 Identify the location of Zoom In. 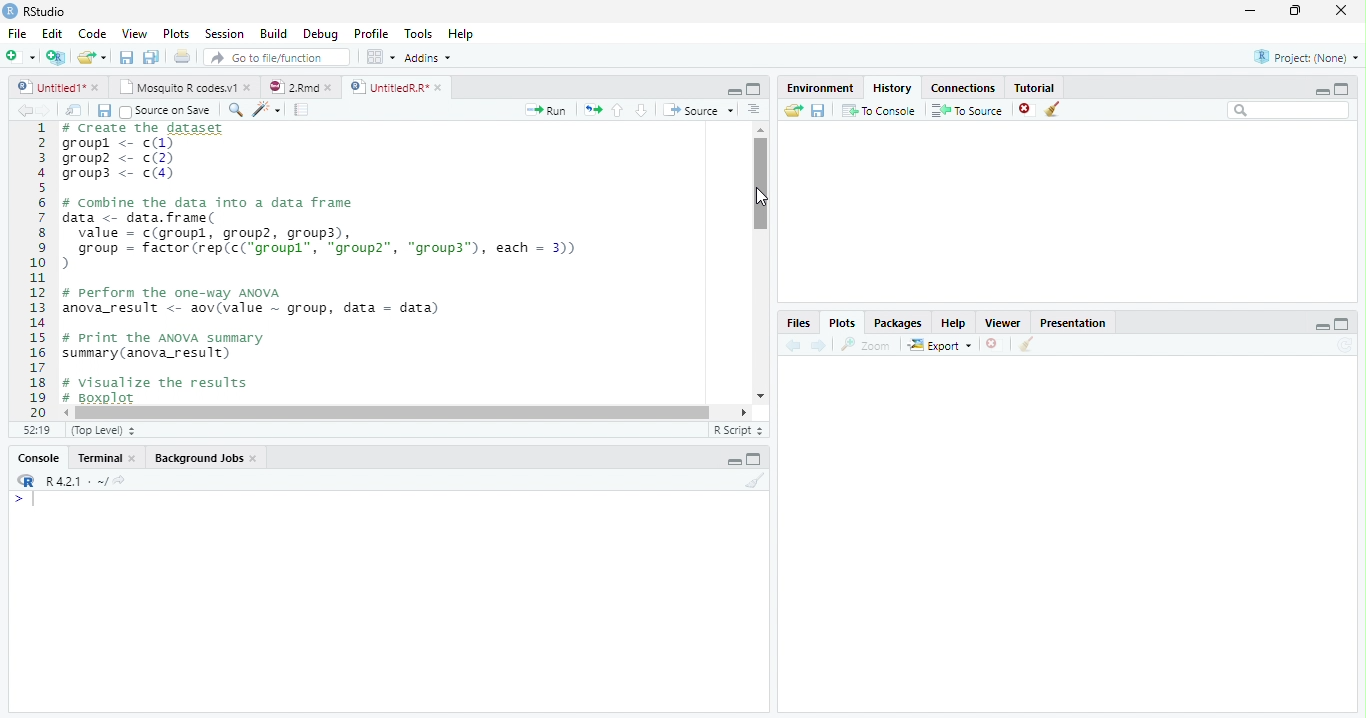
(234, 111).